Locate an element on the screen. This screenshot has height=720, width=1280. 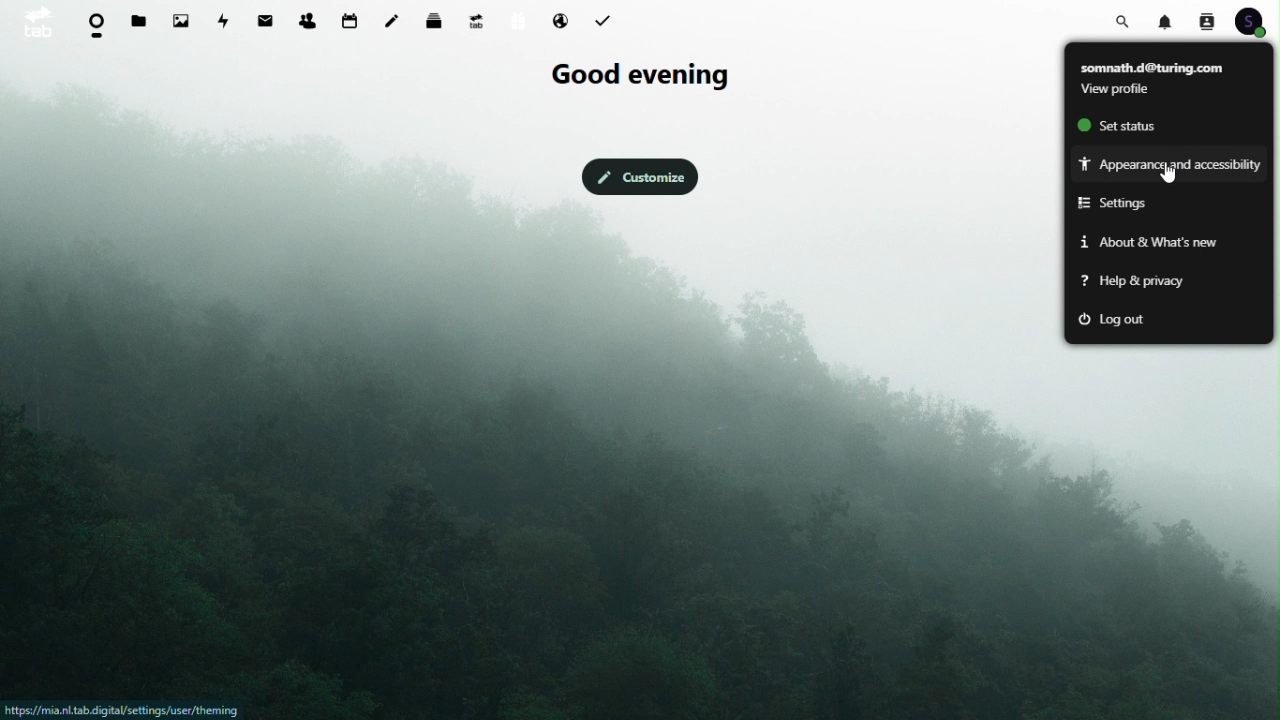
tab is located at coordinates (35, 21).